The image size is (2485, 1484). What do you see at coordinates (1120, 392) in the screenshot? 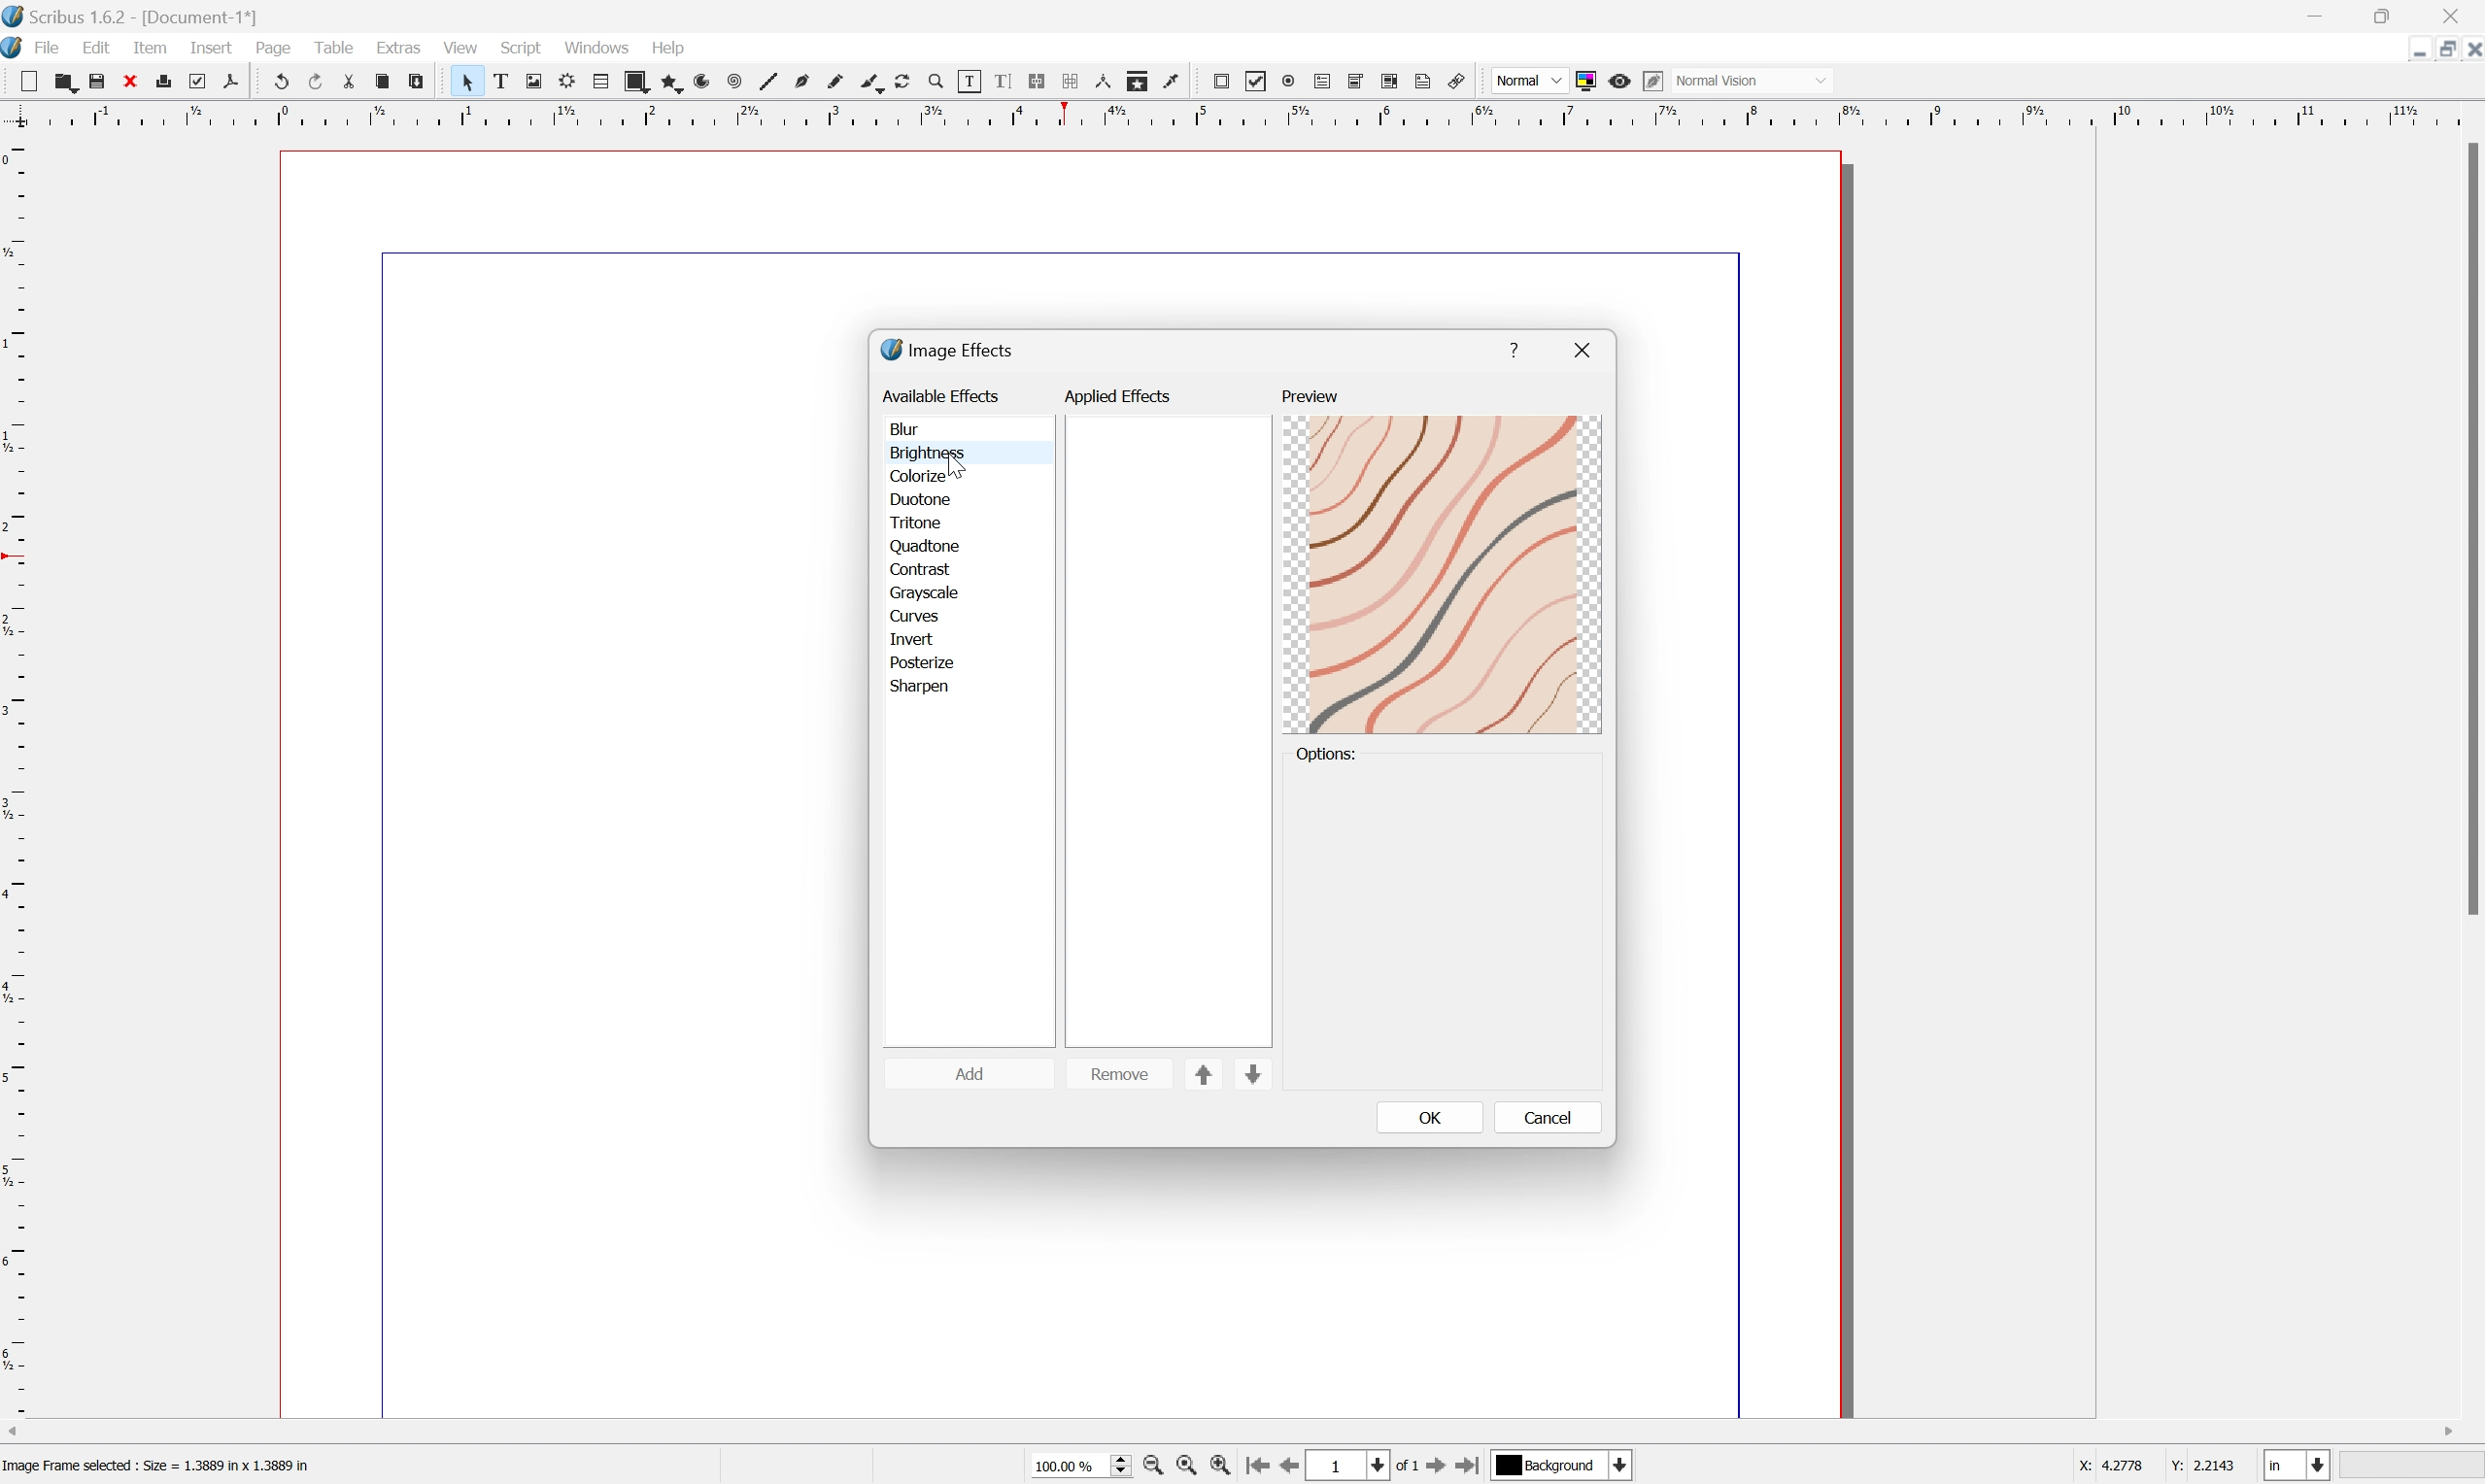
I see `applied effects` at bounding box center [1120, 392].